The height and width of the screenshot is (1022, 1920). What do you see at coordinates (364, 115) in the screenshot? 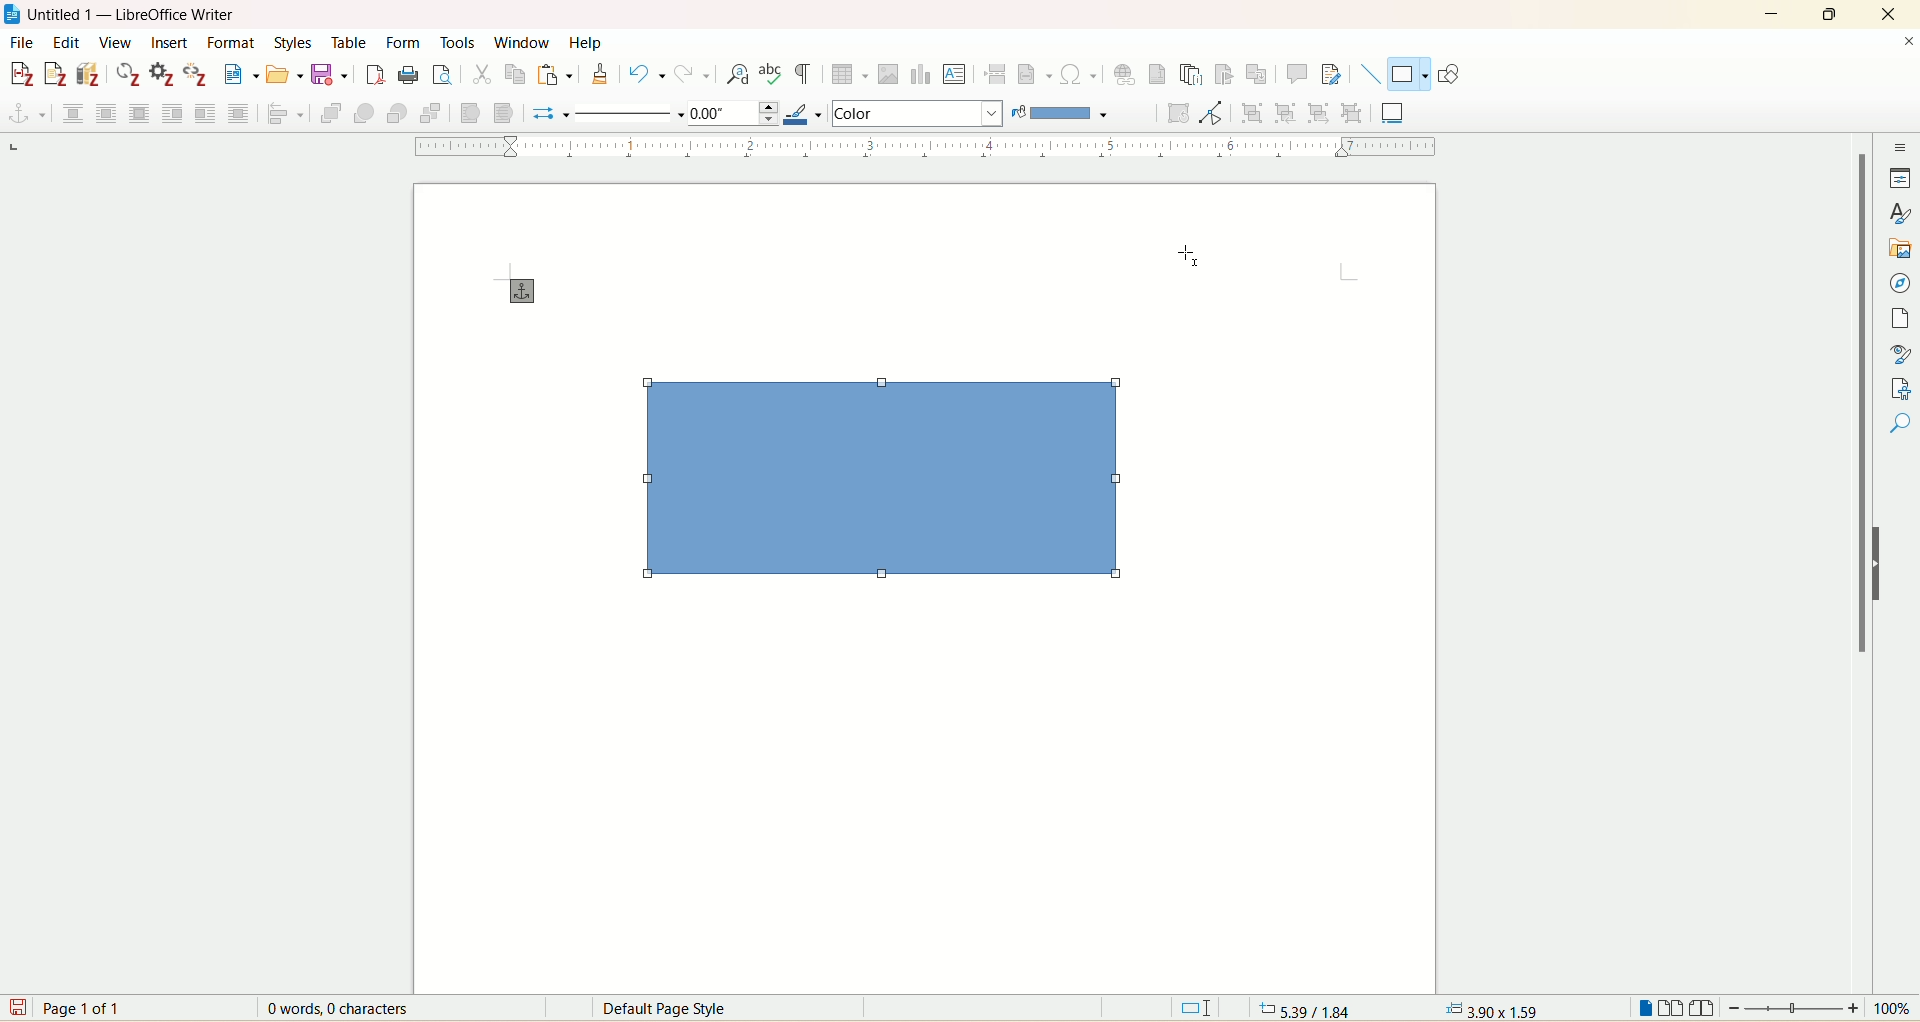
I see `forward one` at bounding box center [364, 115].